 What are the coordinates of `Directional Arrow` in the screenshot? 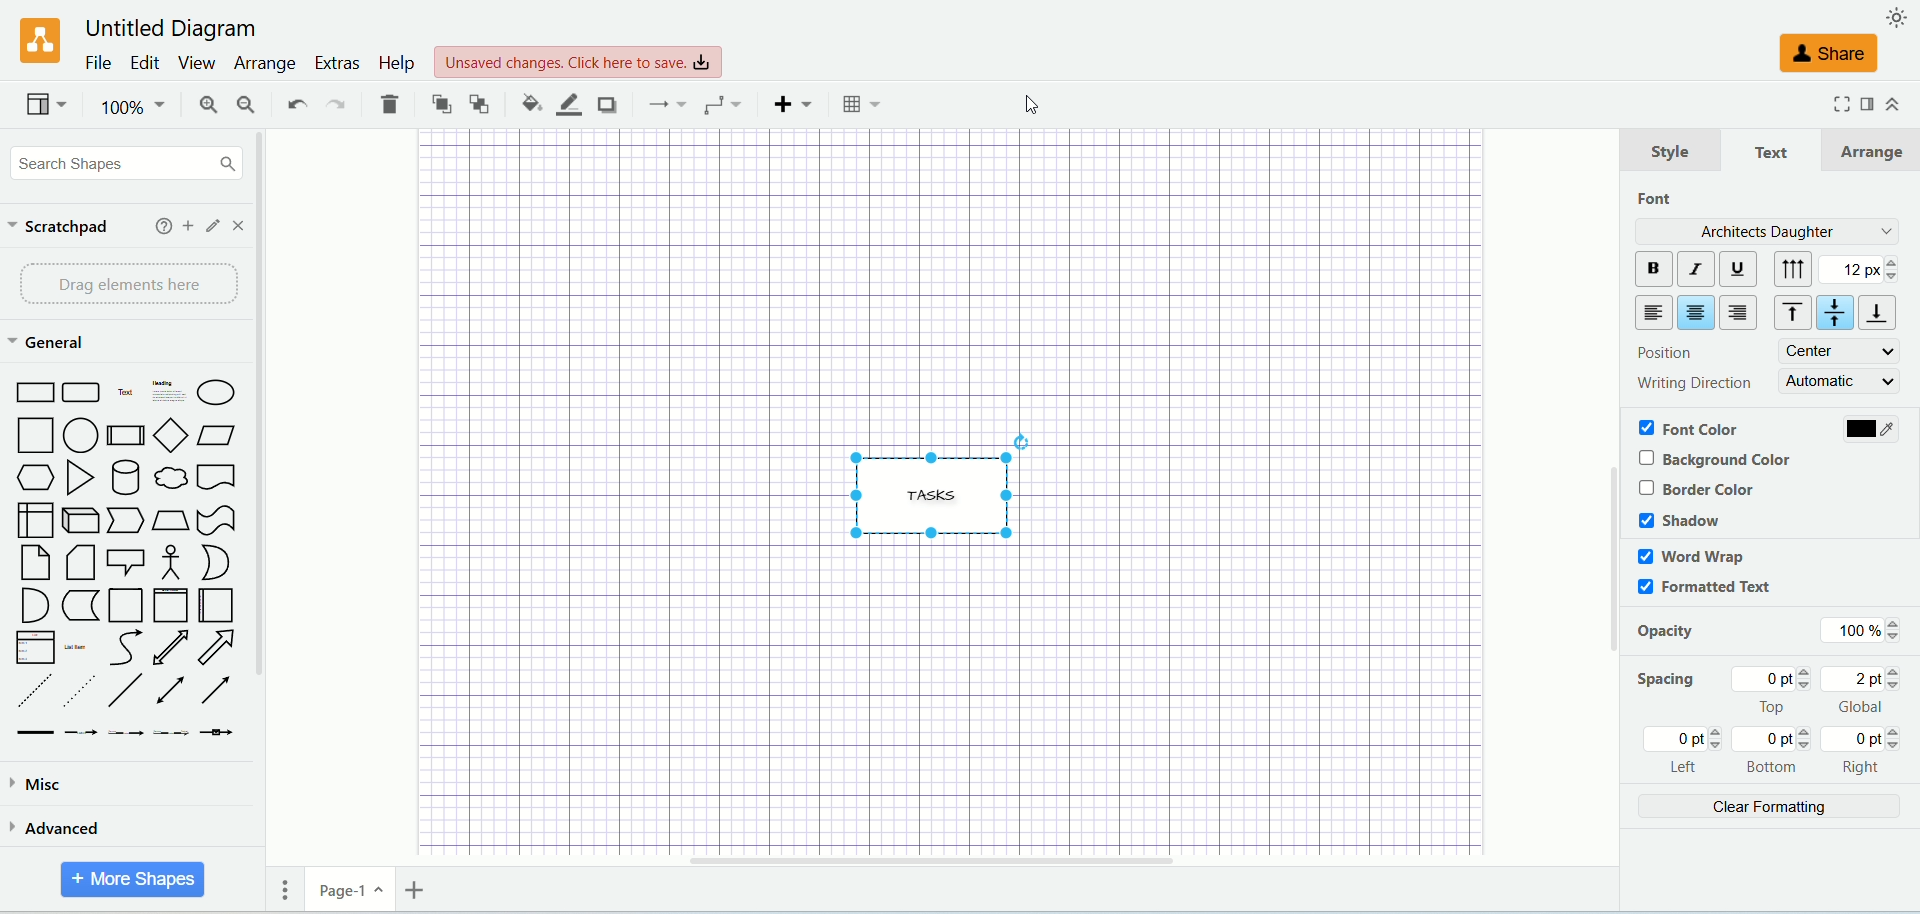 It's located at (220, 688).